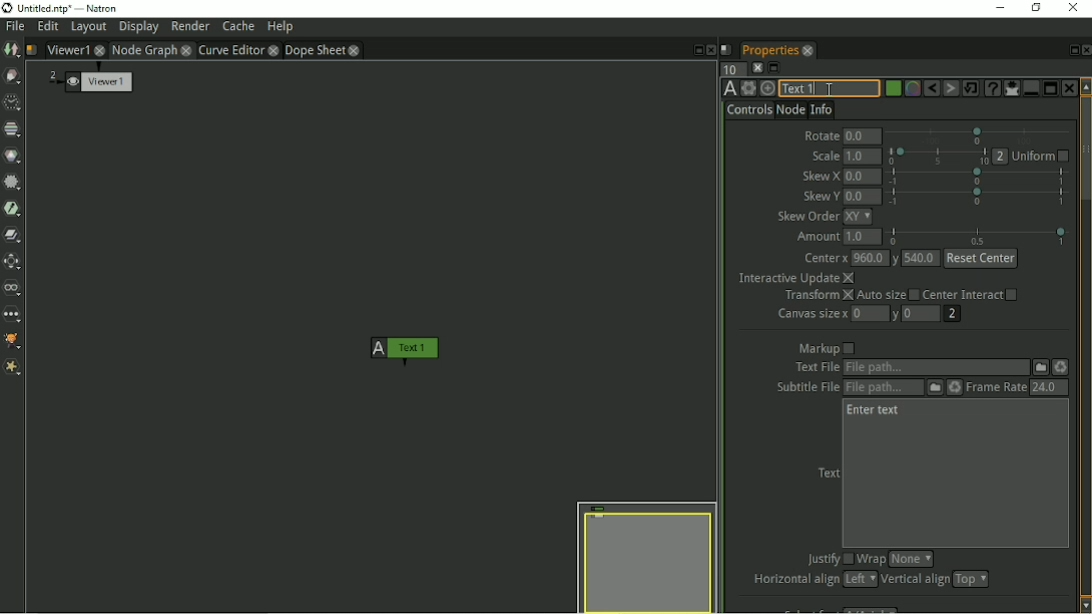 This screenshot has width=1092, height=614. What do you see at coordinates (892, 88) in the screenshot?
I see `Choose color` at bounding box center [892, 88].